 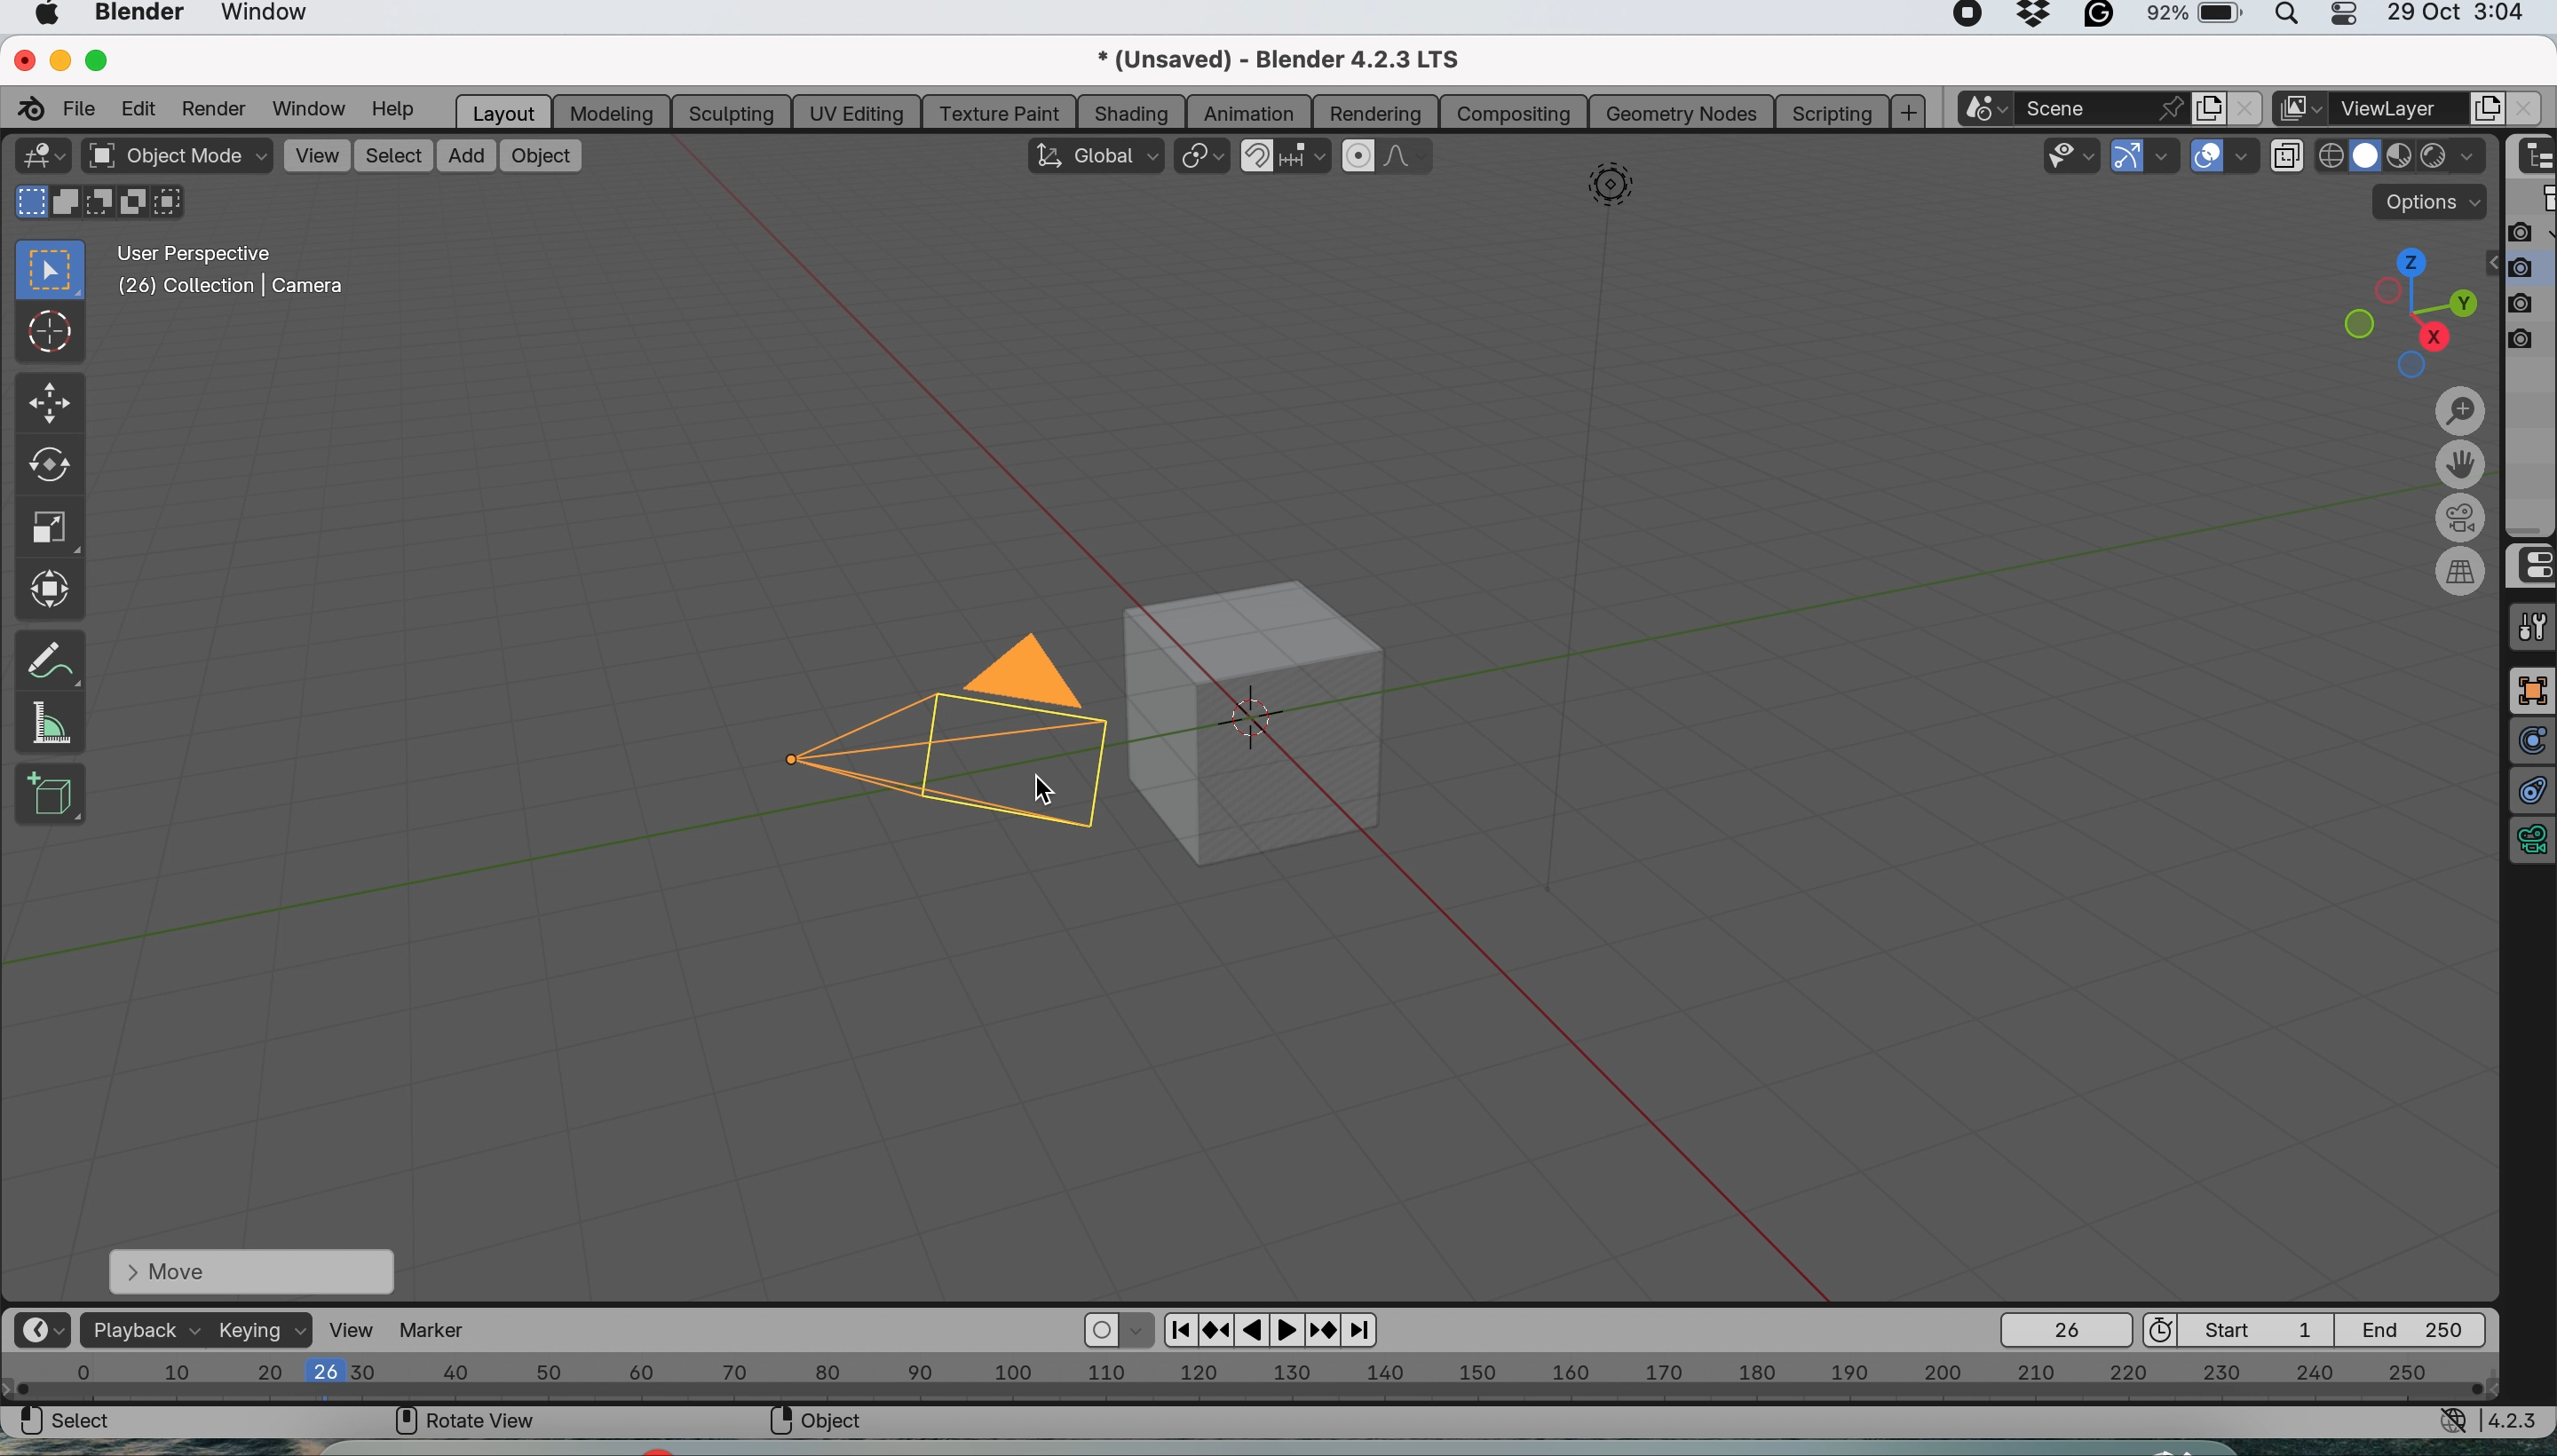 I want to click on drop down, so click(x=2455, y=160).